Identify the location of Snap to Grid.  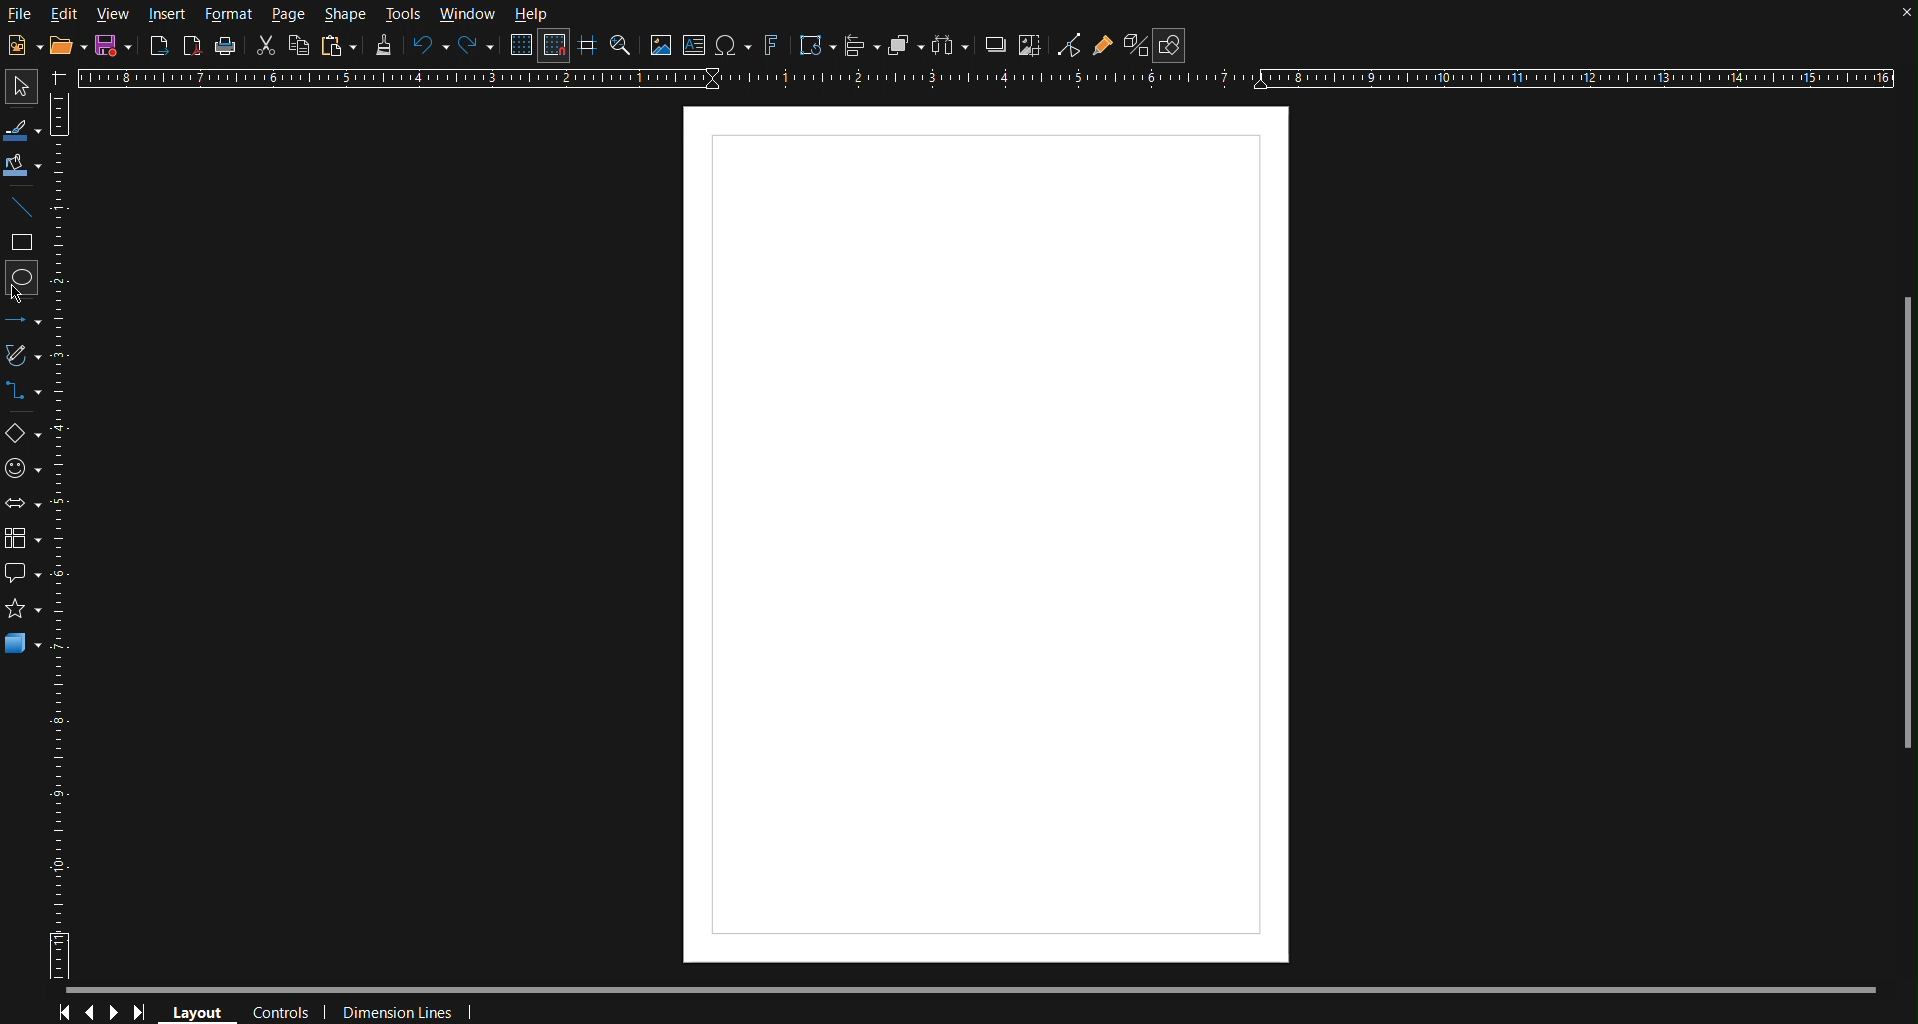
(556, 47).